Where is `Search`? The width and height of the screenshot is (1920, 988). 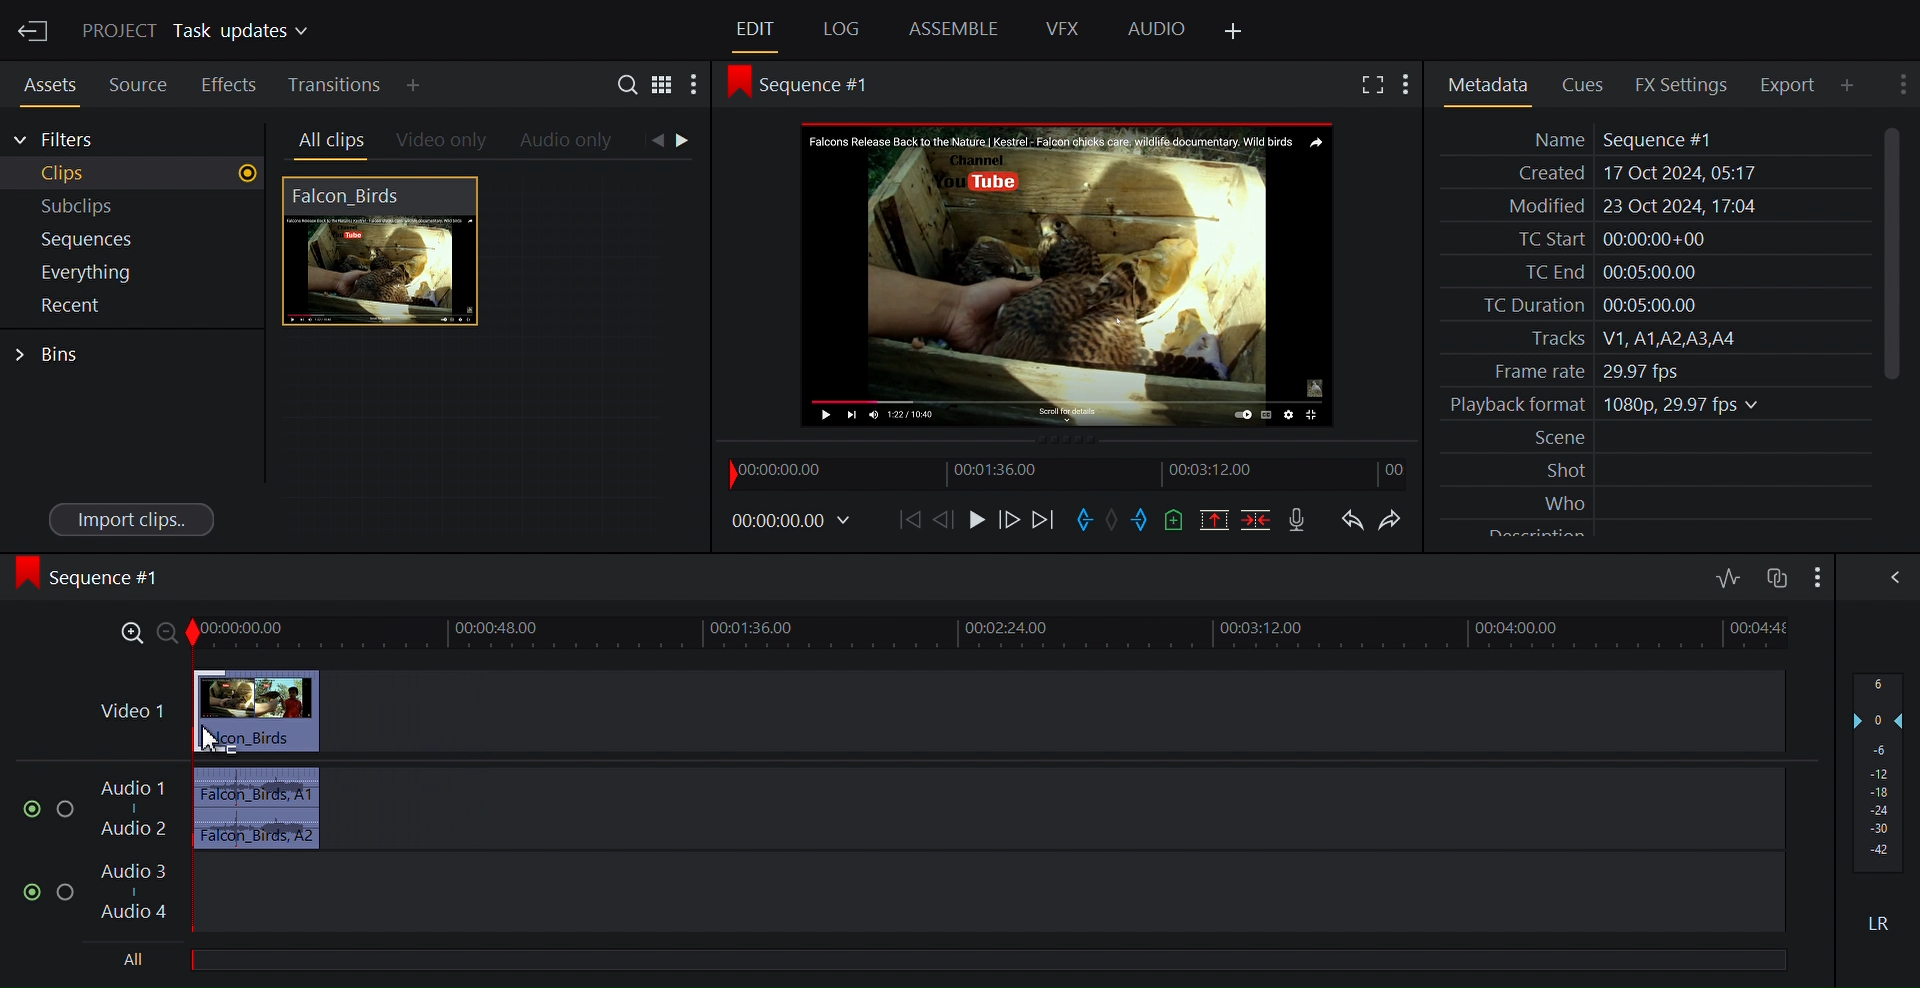
Search is located at coordinates (631, 87).